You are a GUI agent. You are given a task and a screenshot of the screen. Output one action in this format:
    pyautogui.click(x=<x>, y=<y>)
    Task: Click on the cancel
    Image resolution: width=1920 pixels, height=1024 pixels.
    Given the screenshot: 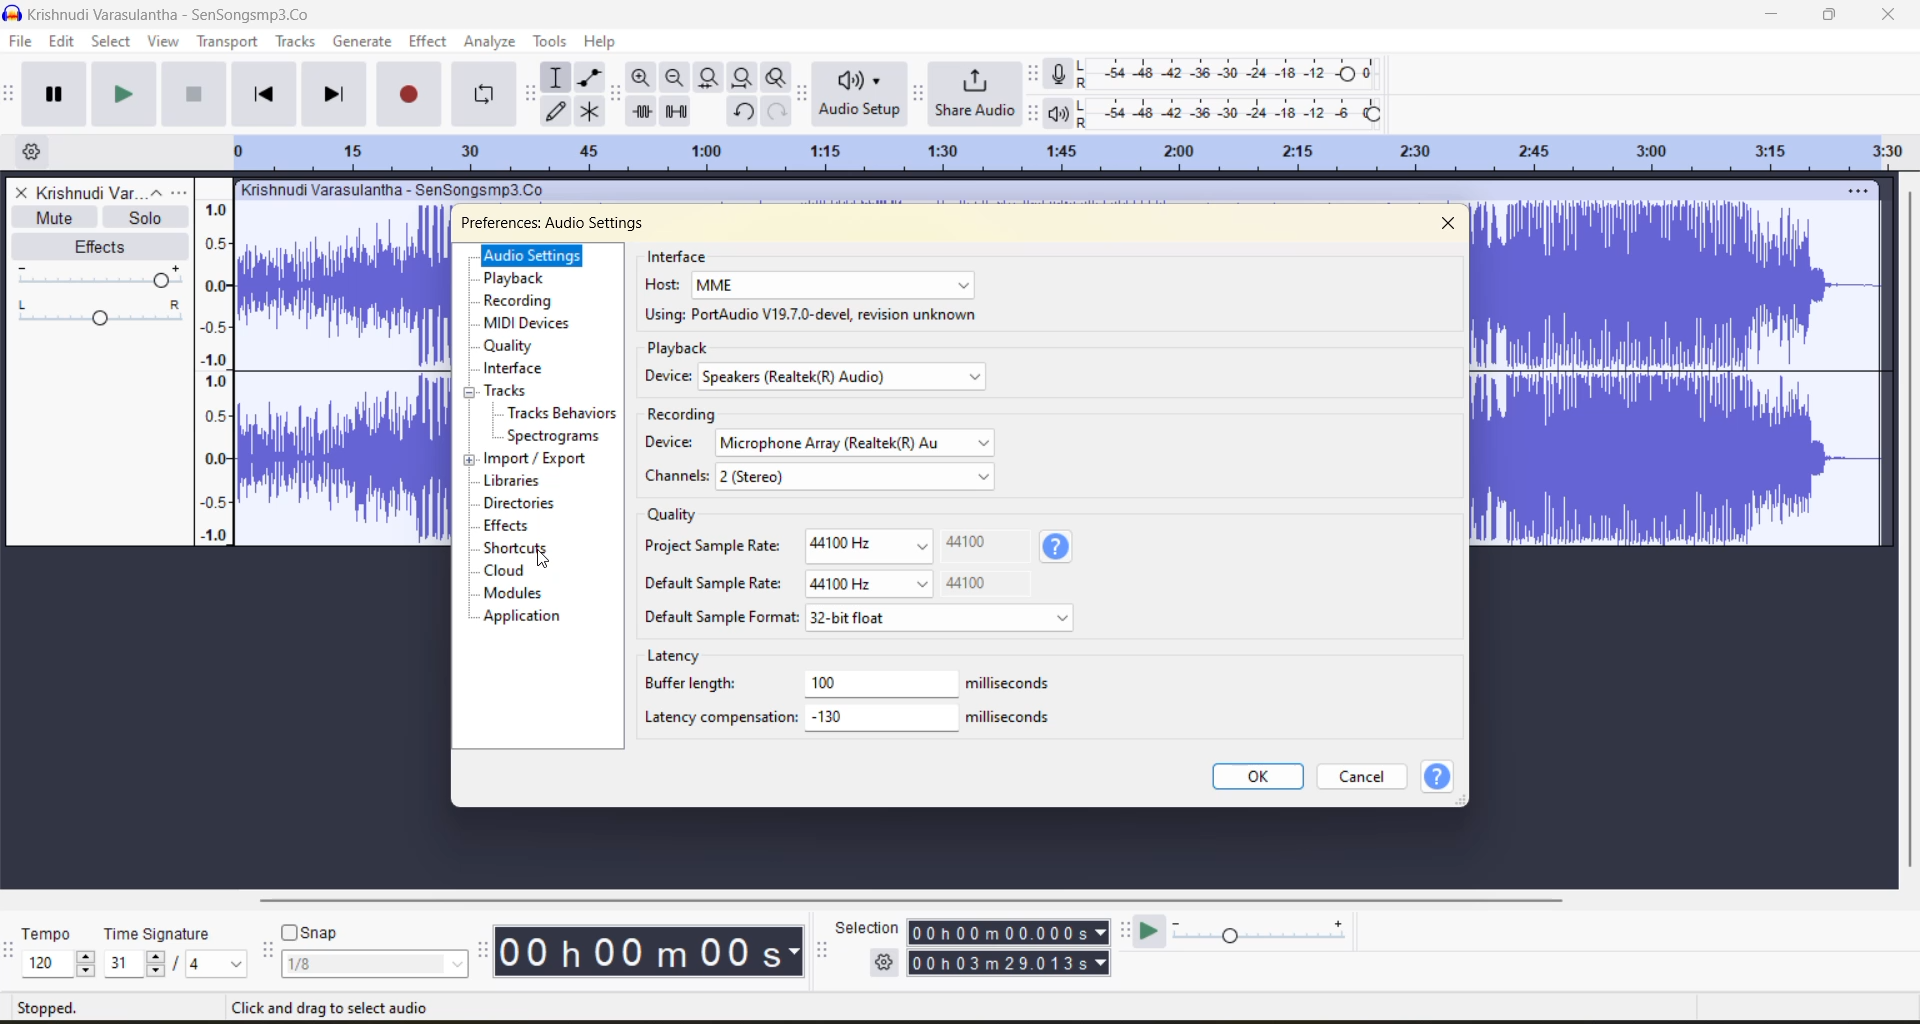 What is the action you would take?
    pyautogui.click(x=1371, y=779)
    